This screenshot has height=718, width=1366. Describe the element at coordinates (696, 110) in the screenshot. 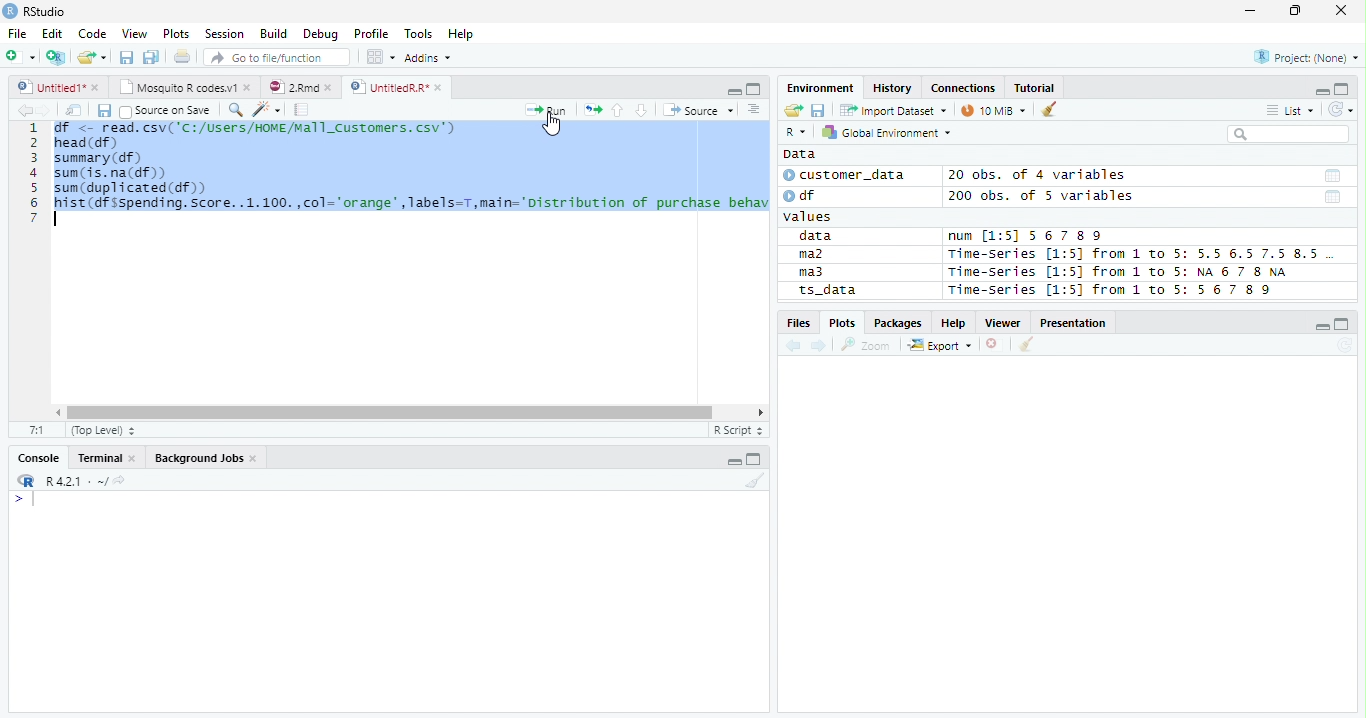

I see `Source` at that location.